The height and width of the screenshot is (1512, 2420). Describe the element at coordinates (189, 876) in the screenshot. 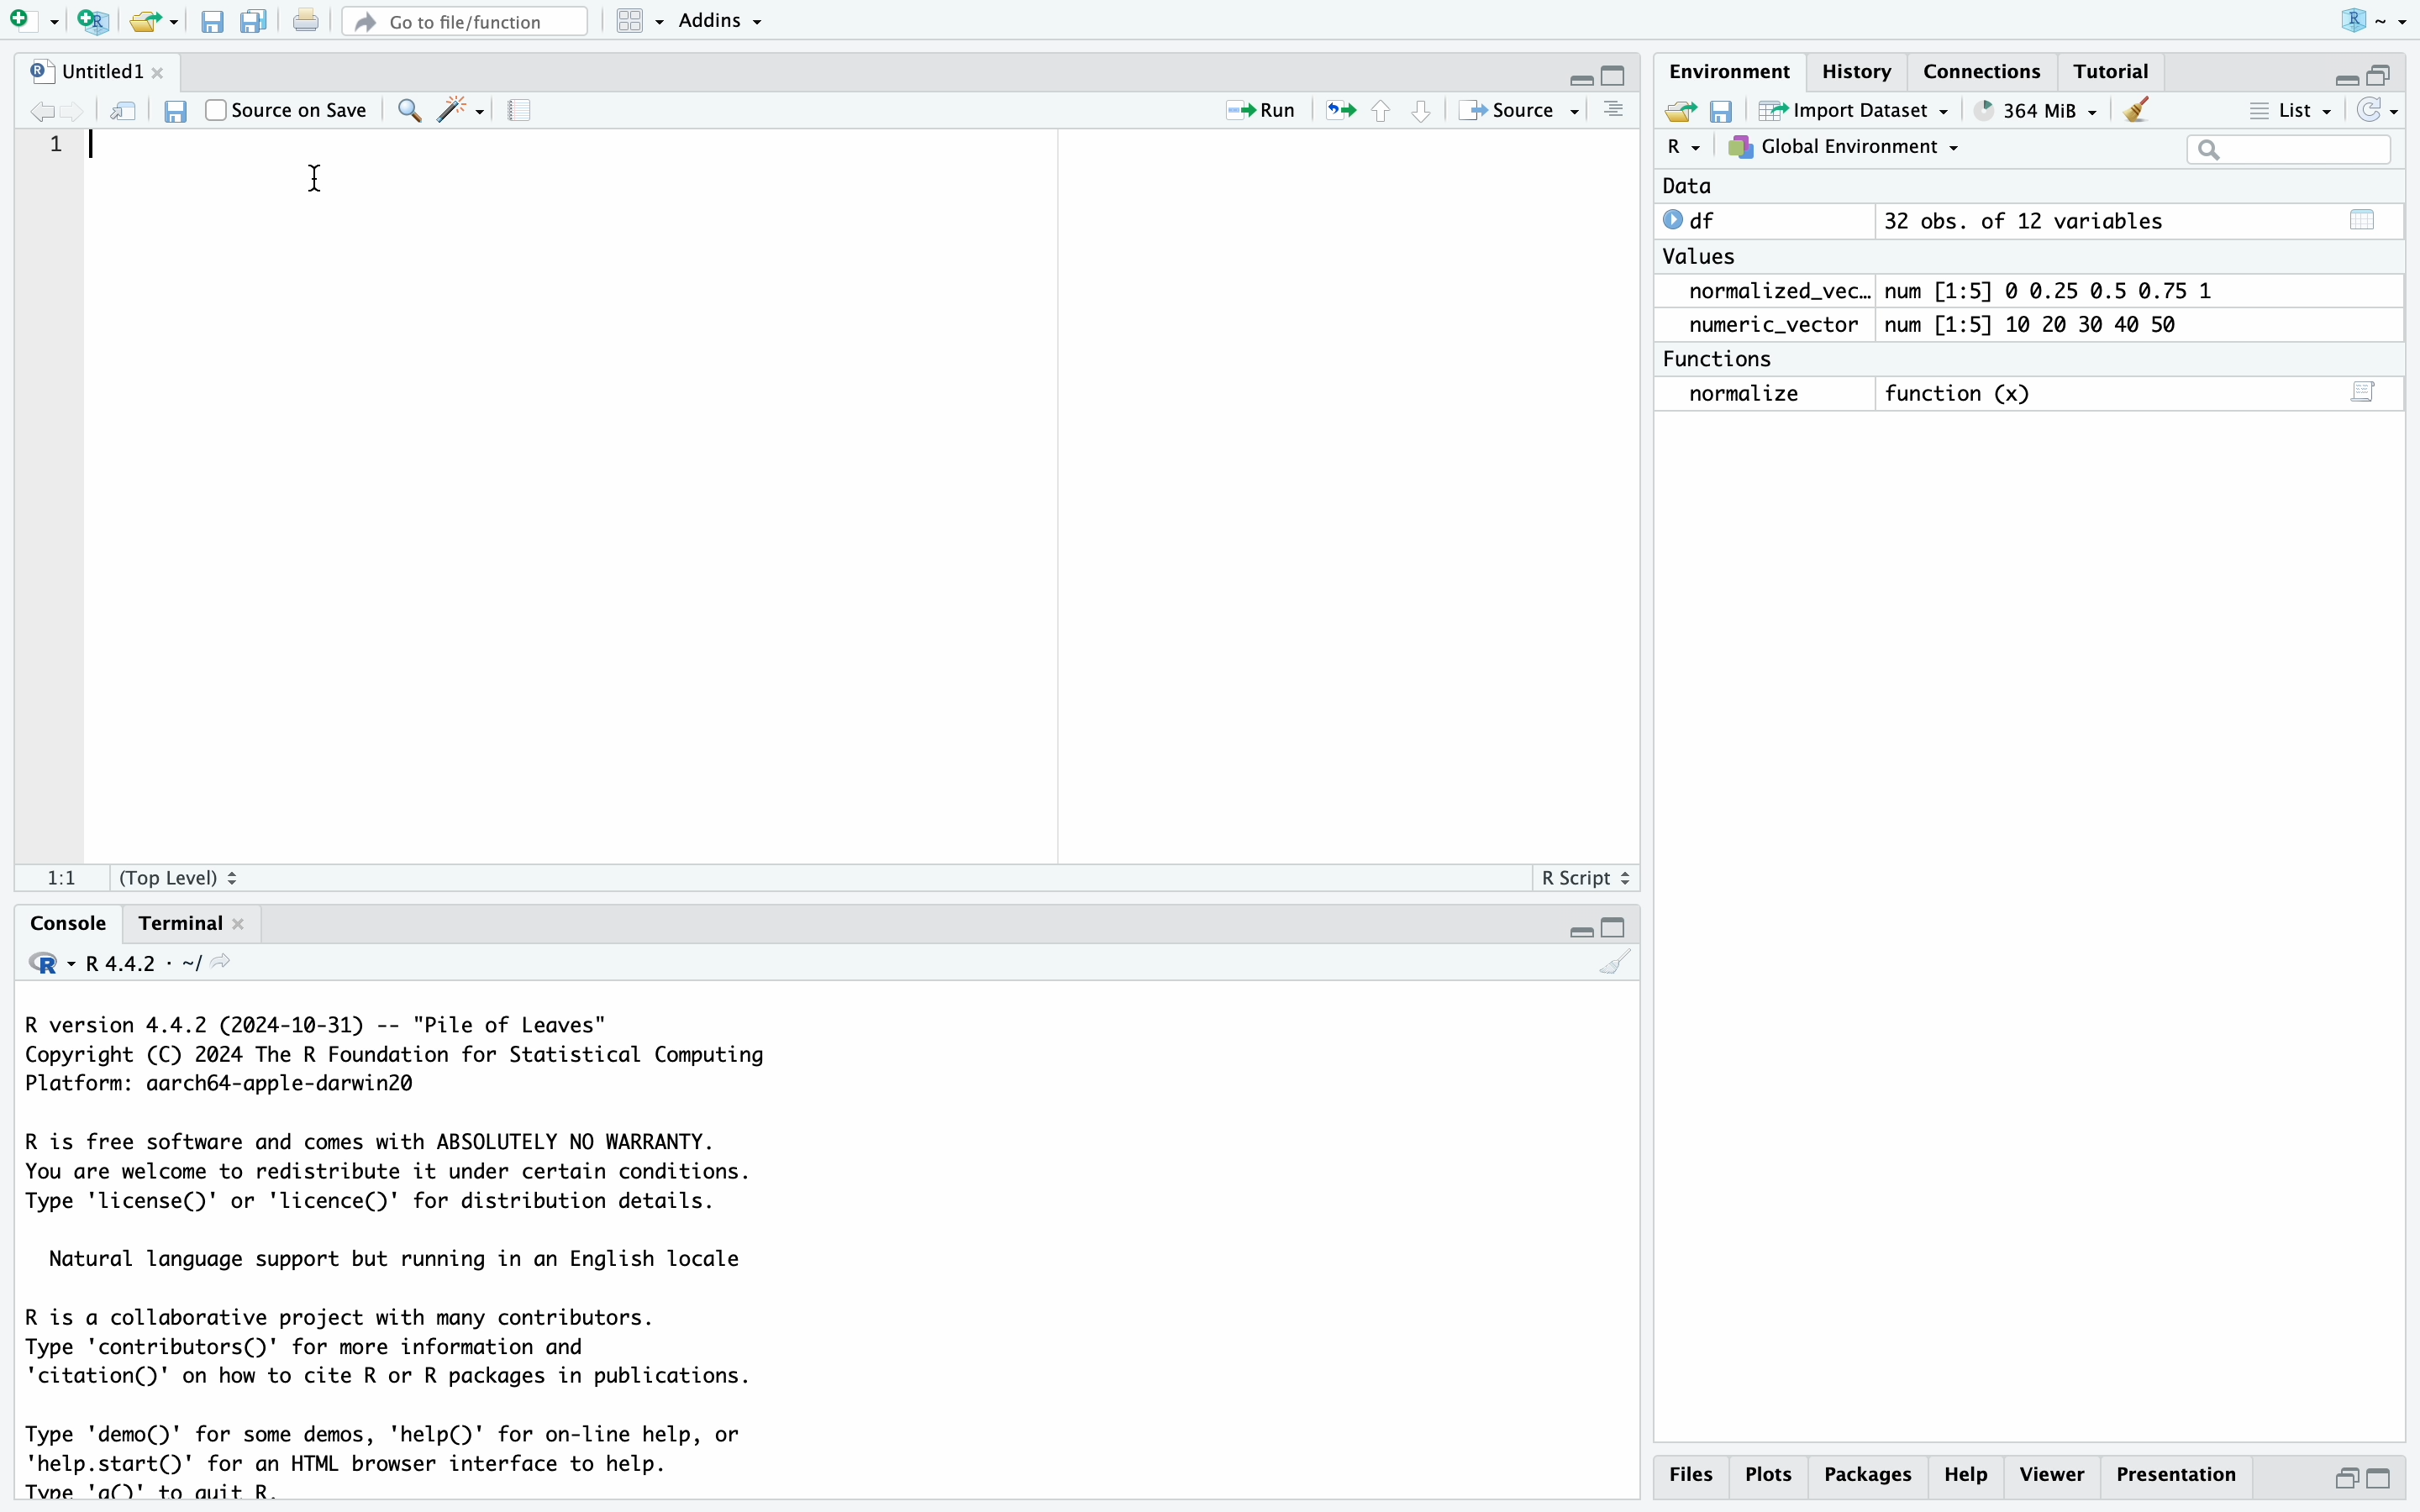

I see `Top Level` at that location.